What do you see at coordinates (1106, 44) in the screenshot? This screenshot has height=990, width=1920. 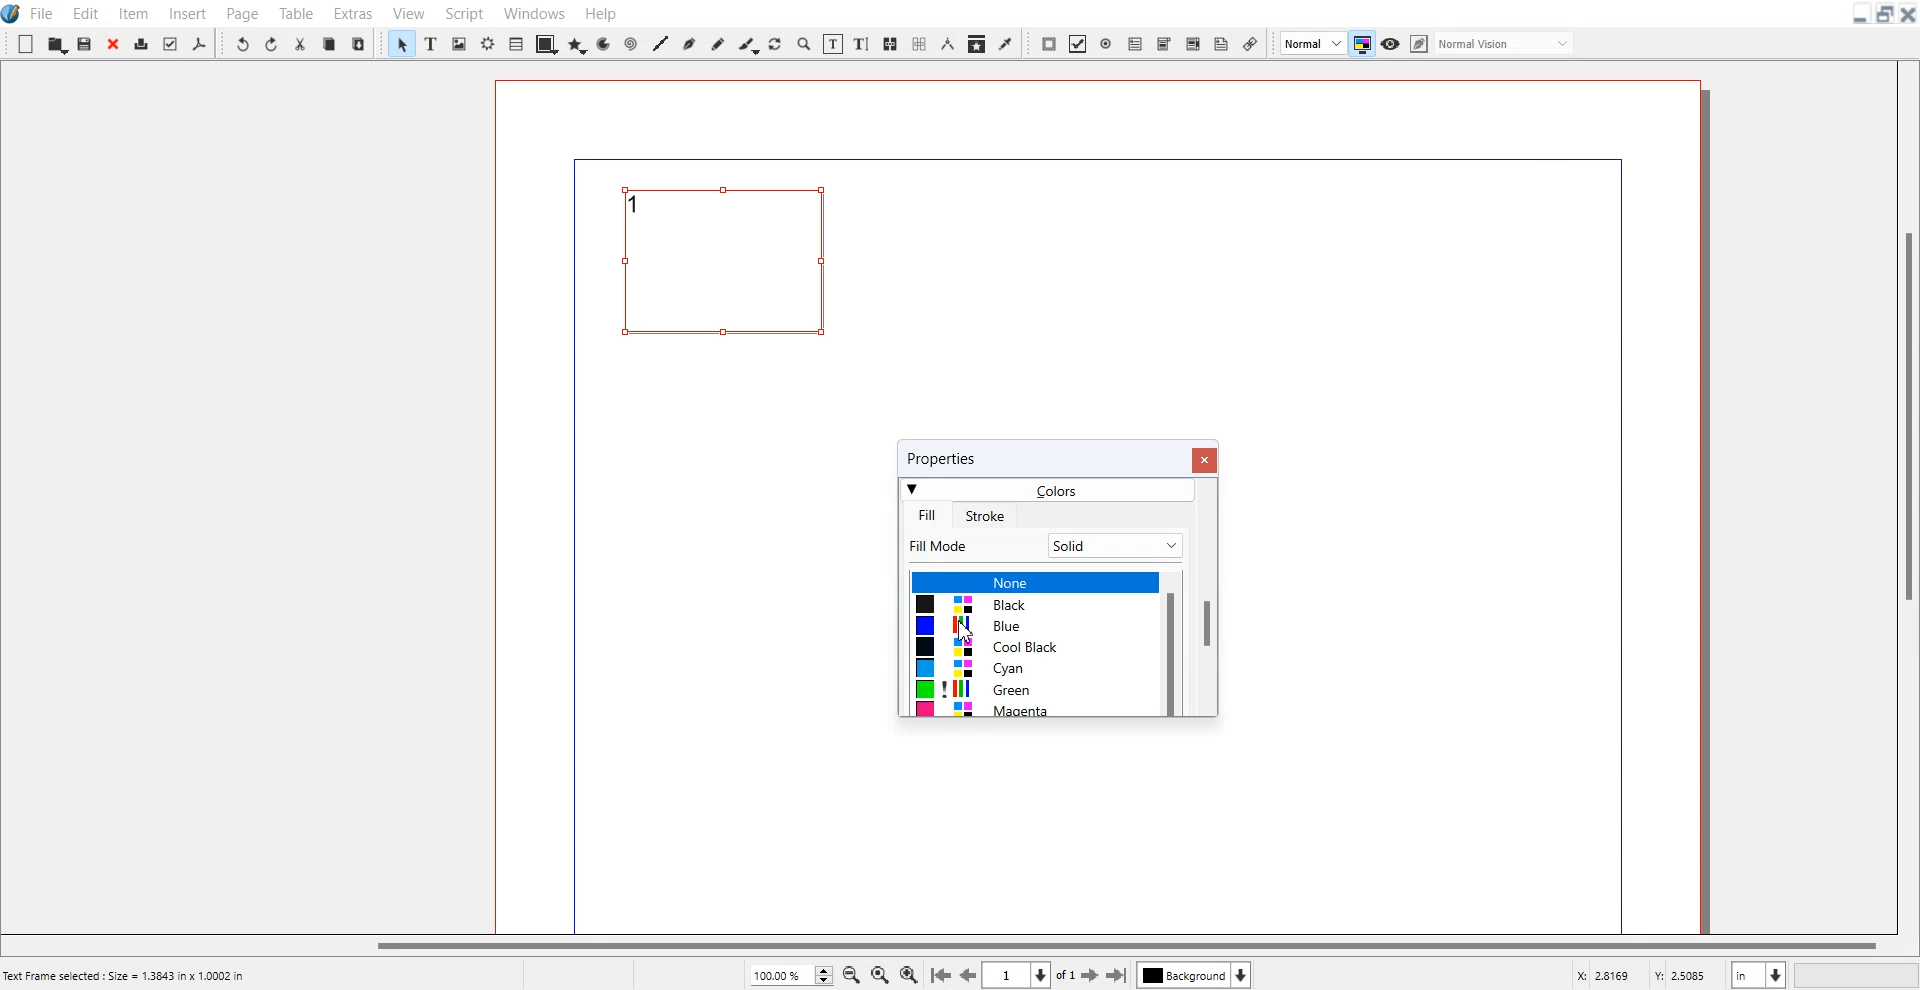 I see `PDF Radio Button` at bounding box center [1106, 44].